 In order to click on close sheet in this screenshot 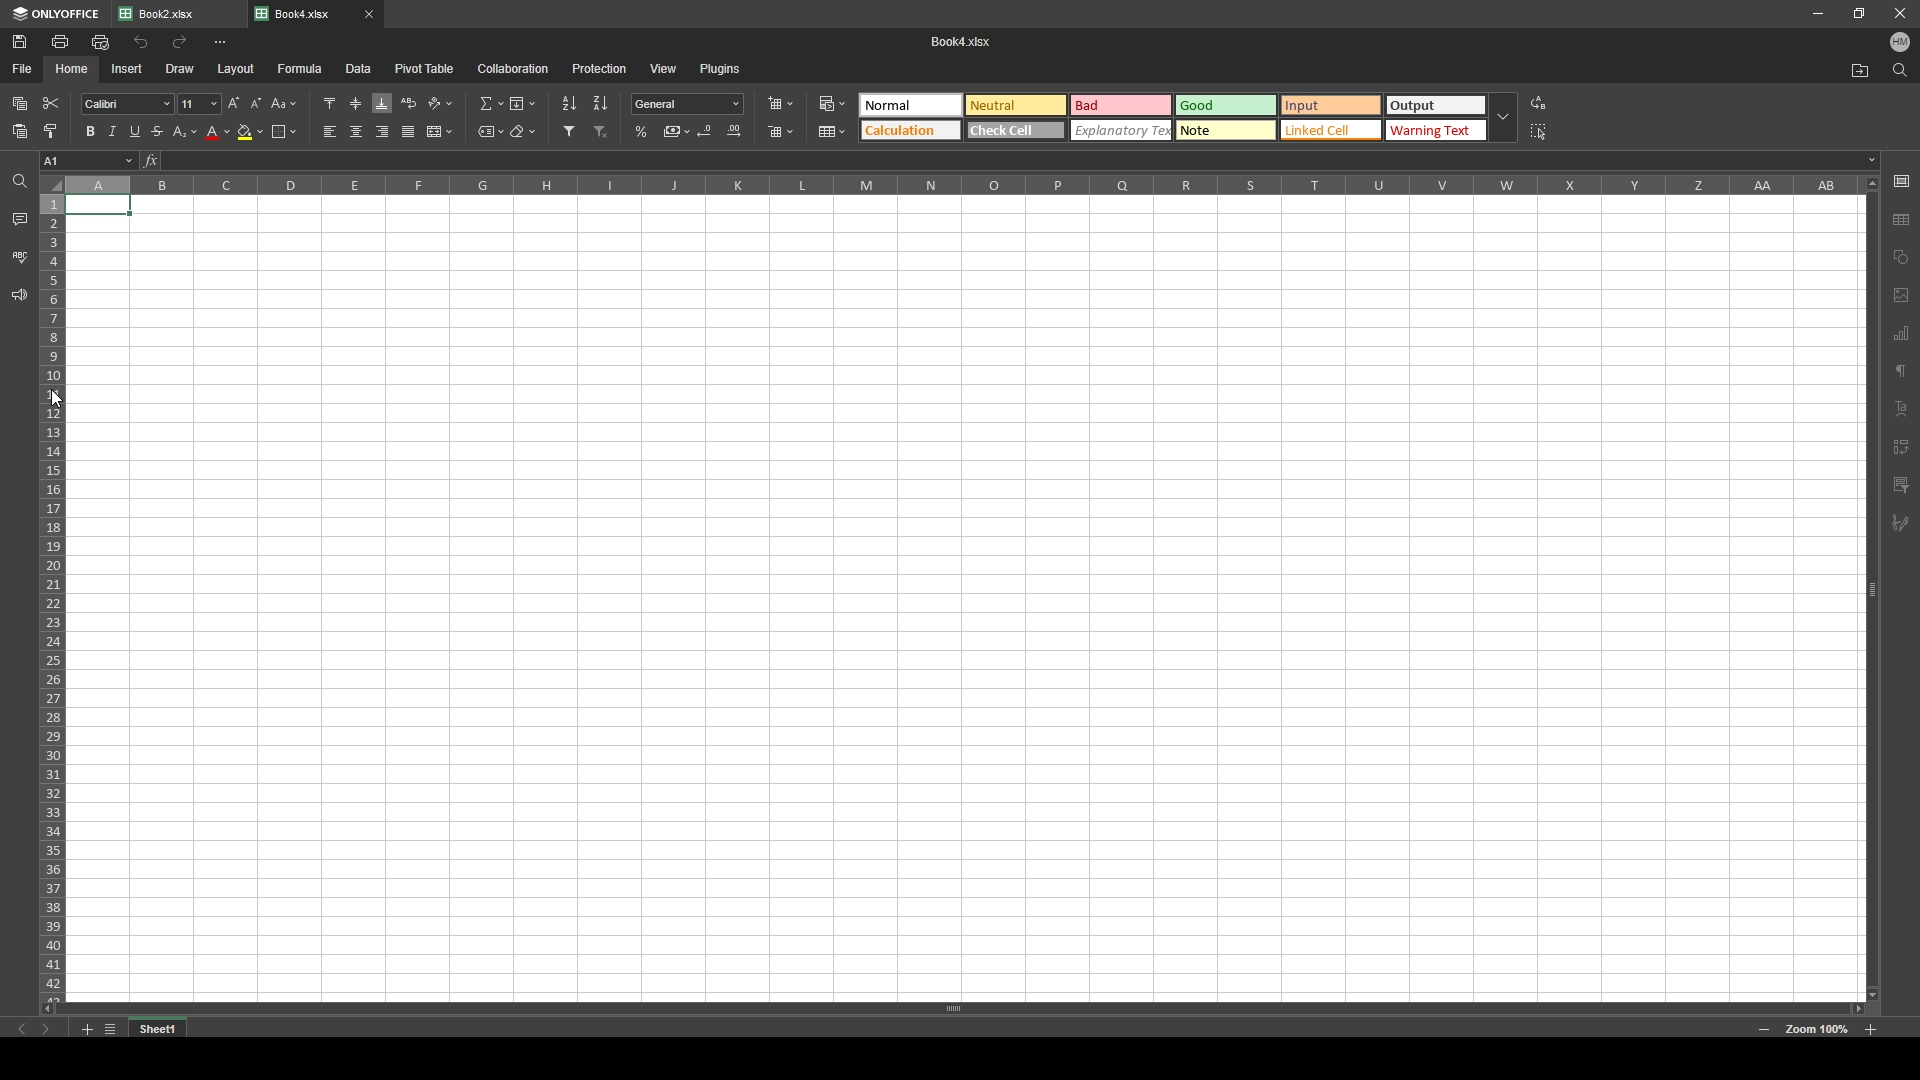, I will do `click(370, 15)`.